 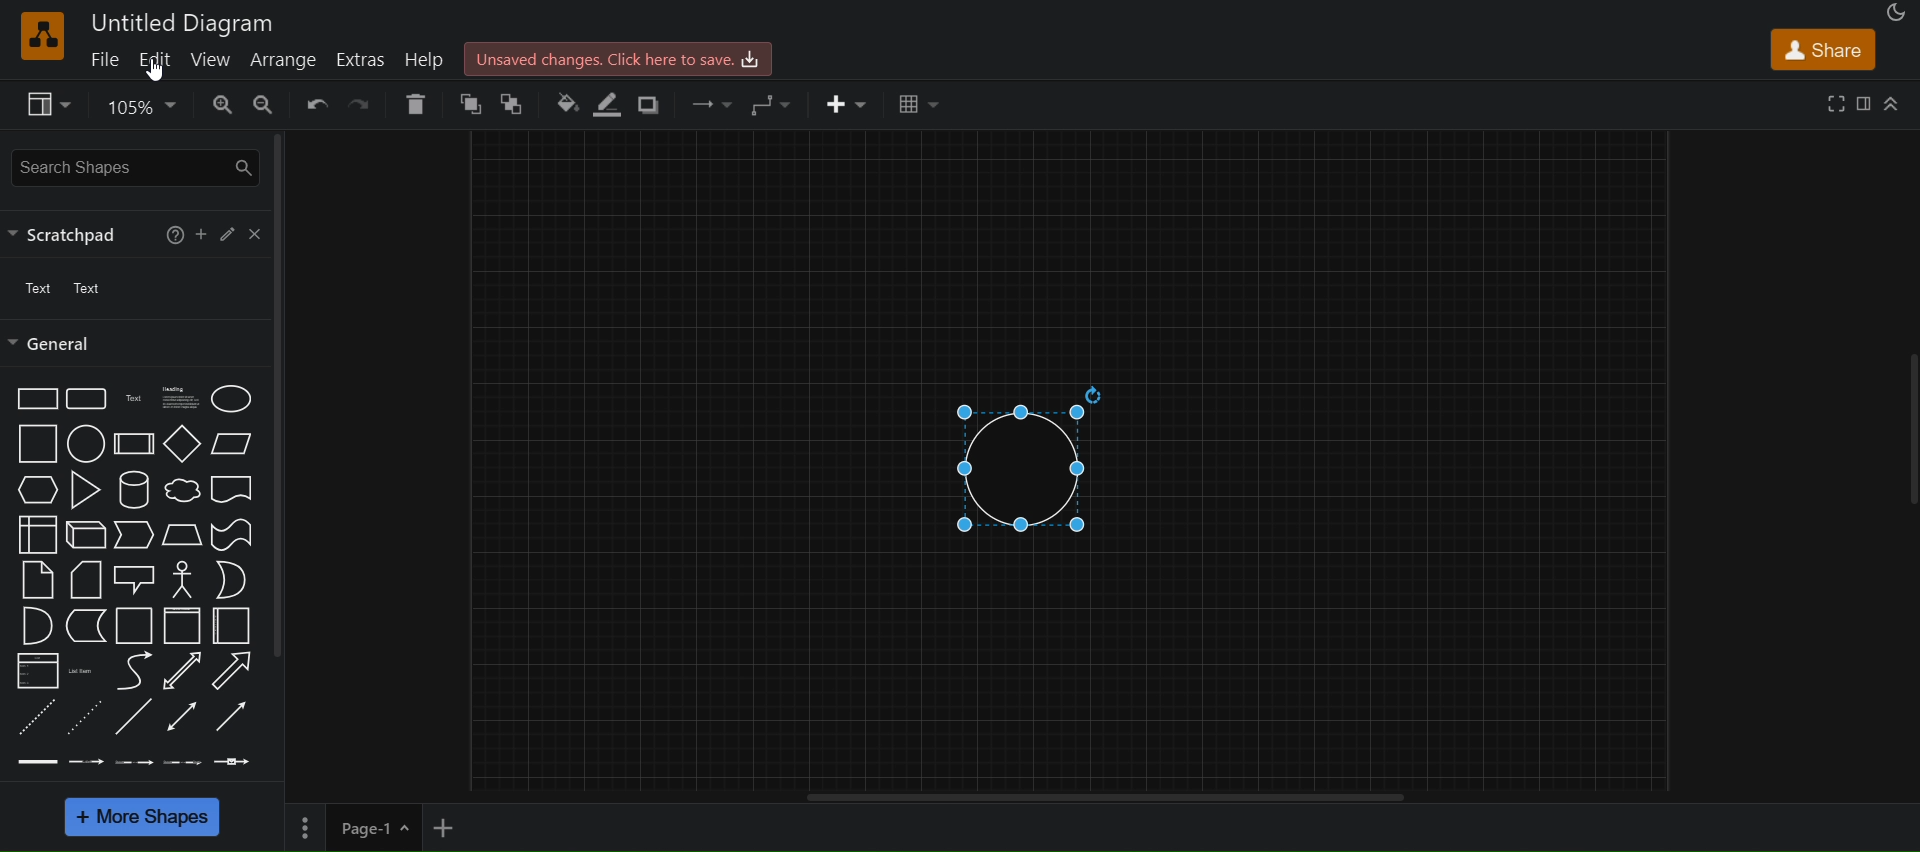 I want to click on trapezoid, so click(x=182, y=535).